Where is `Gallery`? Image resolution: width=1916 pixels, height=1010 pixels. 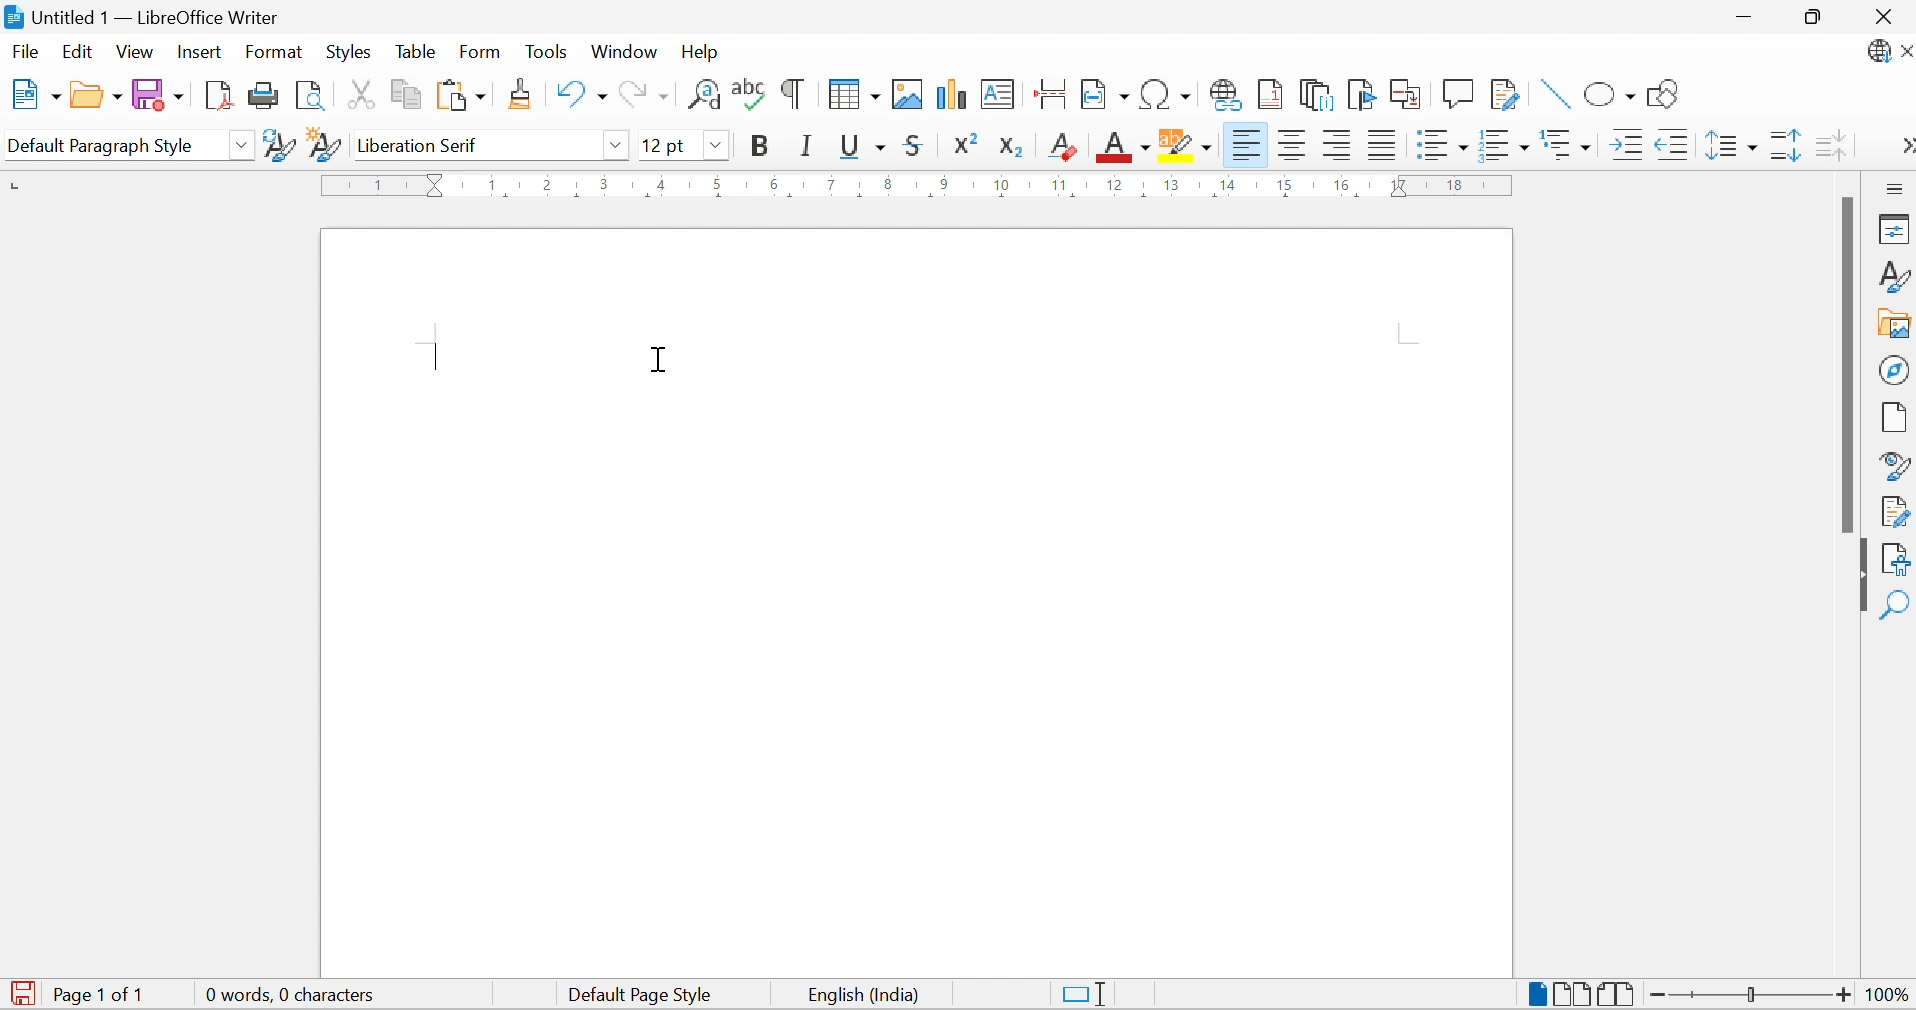 Gallery is located at coordinates (1896, 325).